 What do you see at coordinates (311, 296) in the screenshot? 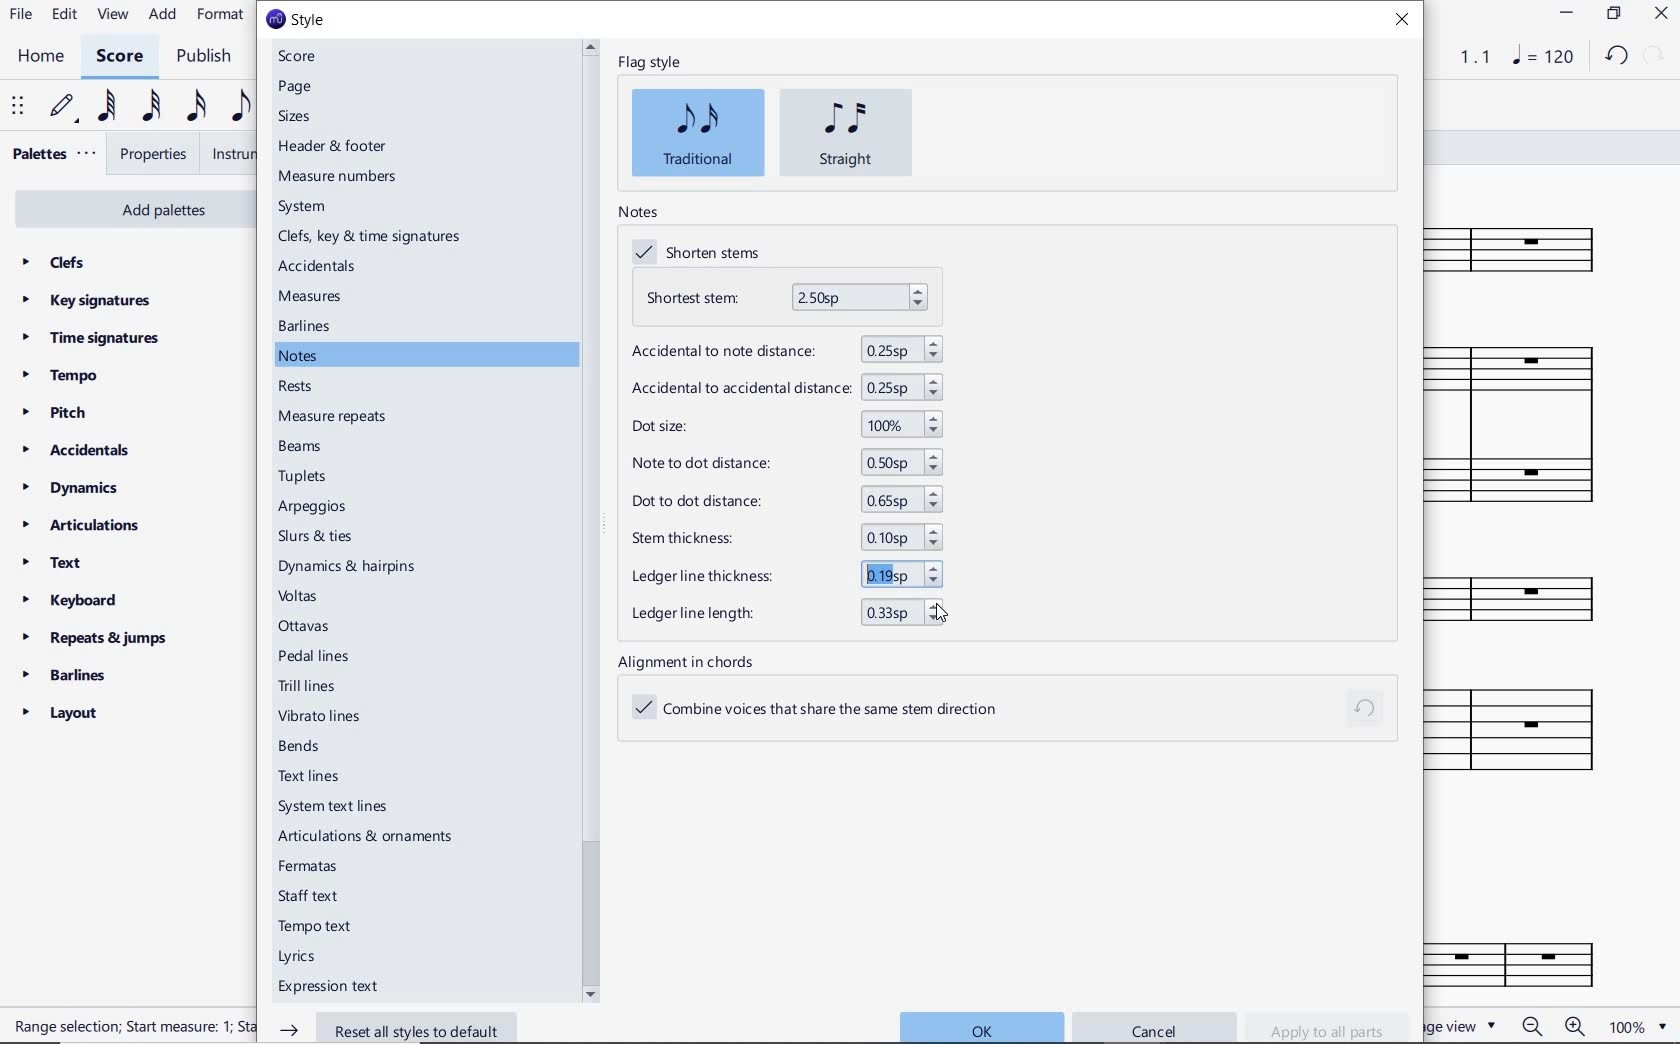
I see `measures` at bounding box center [311, 296].